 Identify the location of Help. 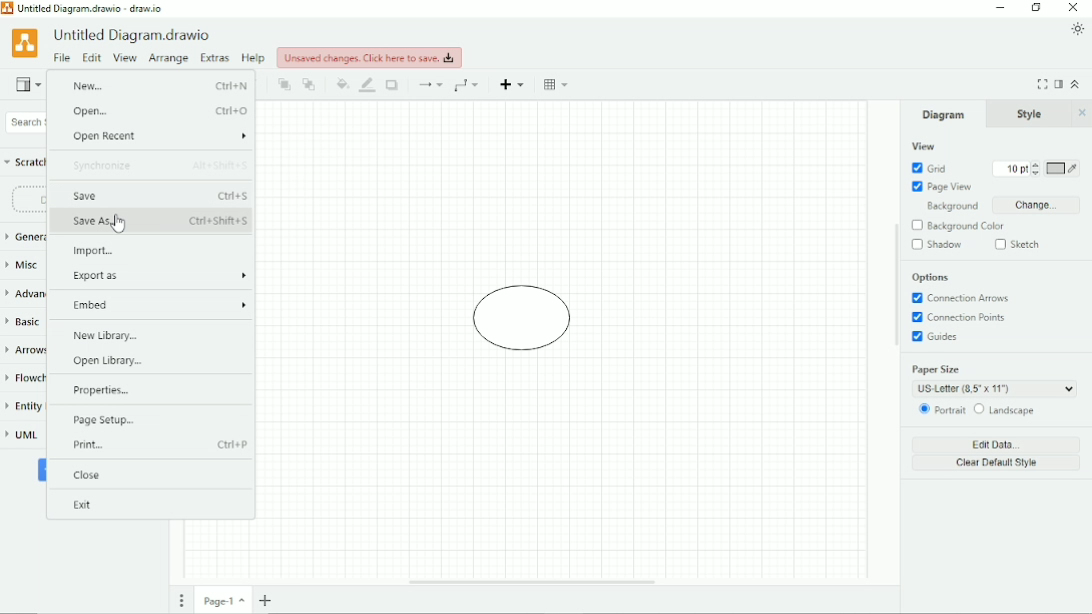
(254, 57).